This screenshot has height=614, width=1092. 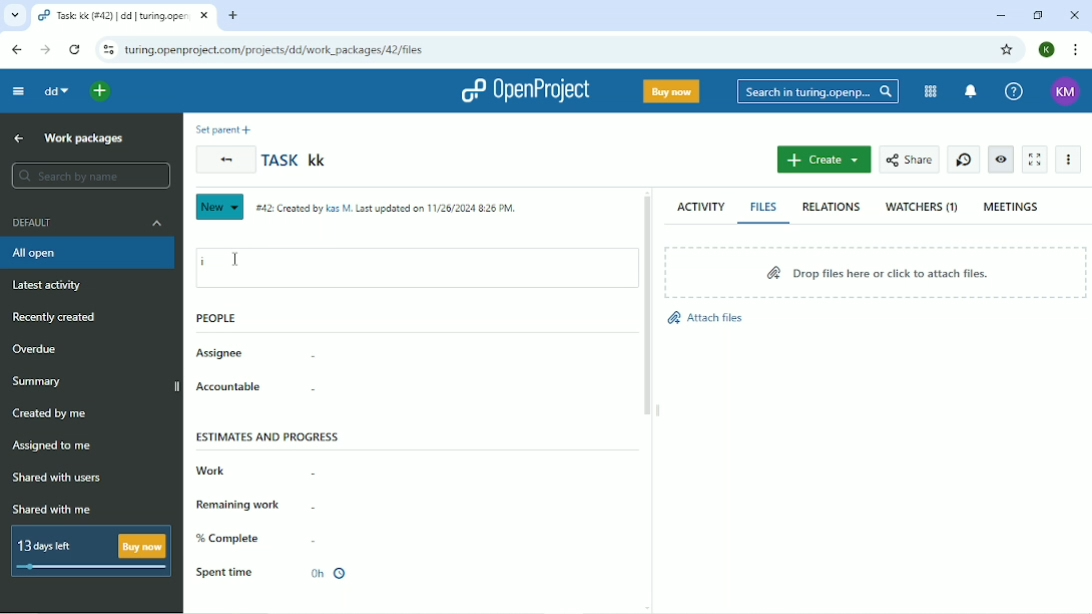 I want to click on Activate zen mode, so click(x=1036, y=160).